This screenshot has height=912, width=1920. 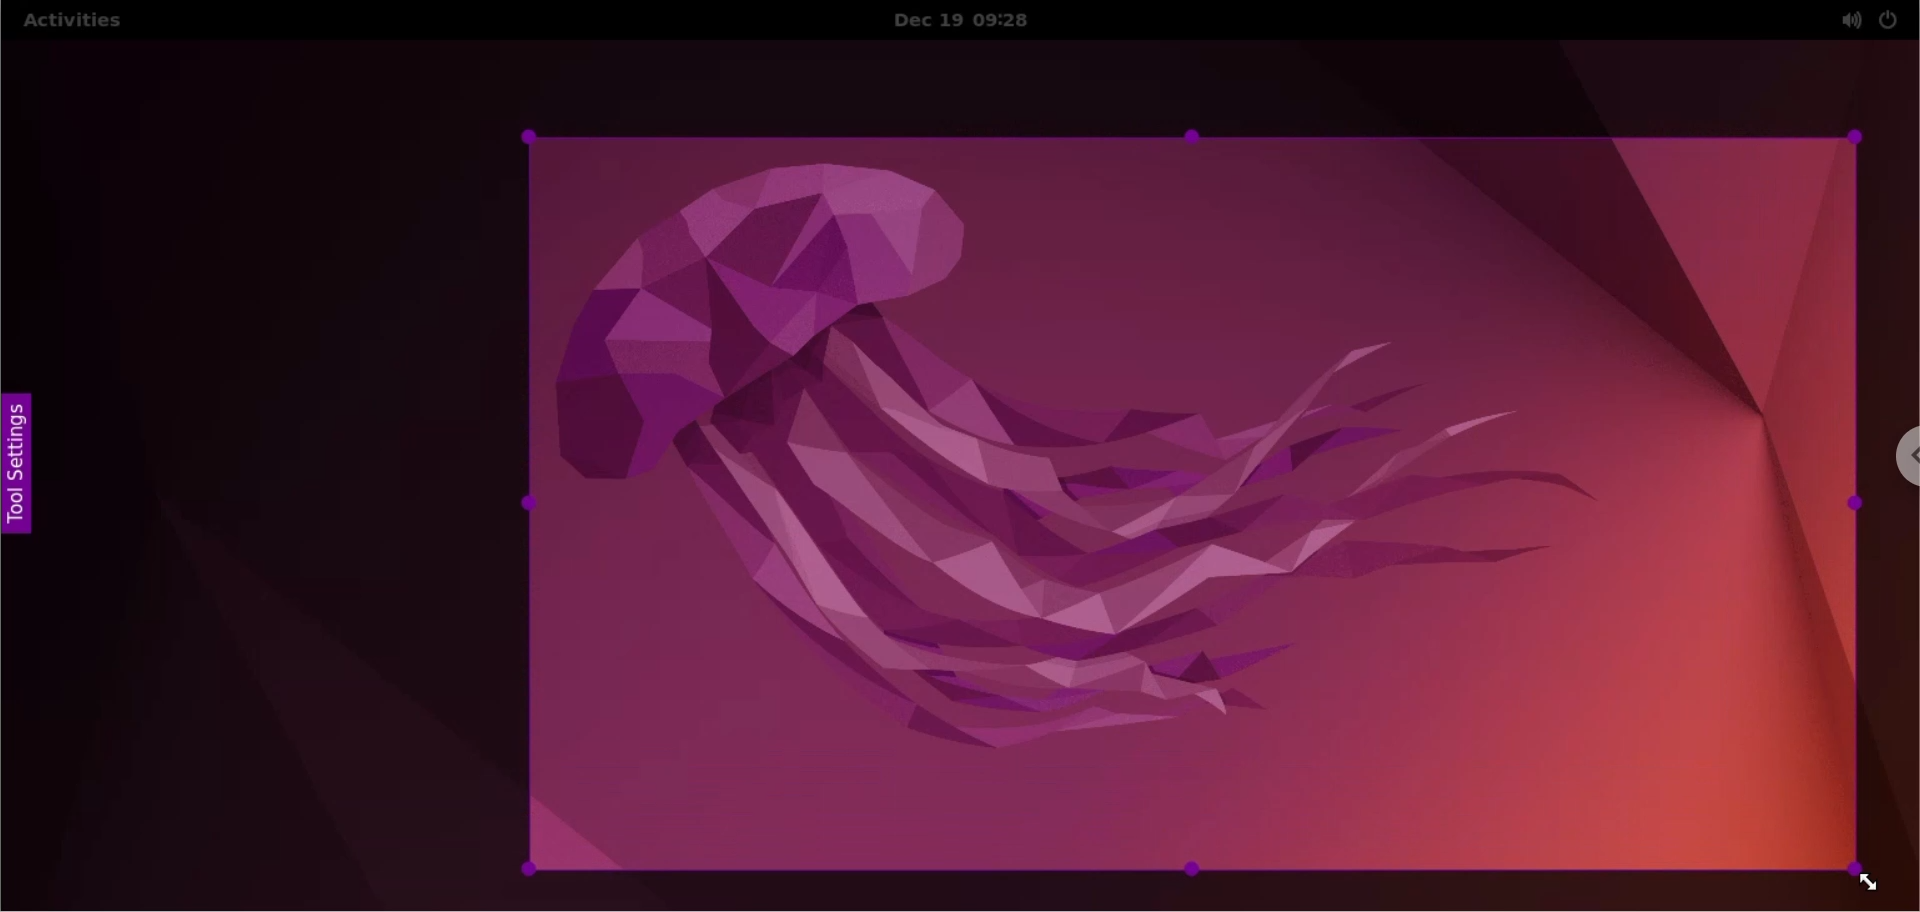 What do you see at coordinates (1867, 884) in the screenshot?
I see `cursor` at bounding box center [1867, 884].